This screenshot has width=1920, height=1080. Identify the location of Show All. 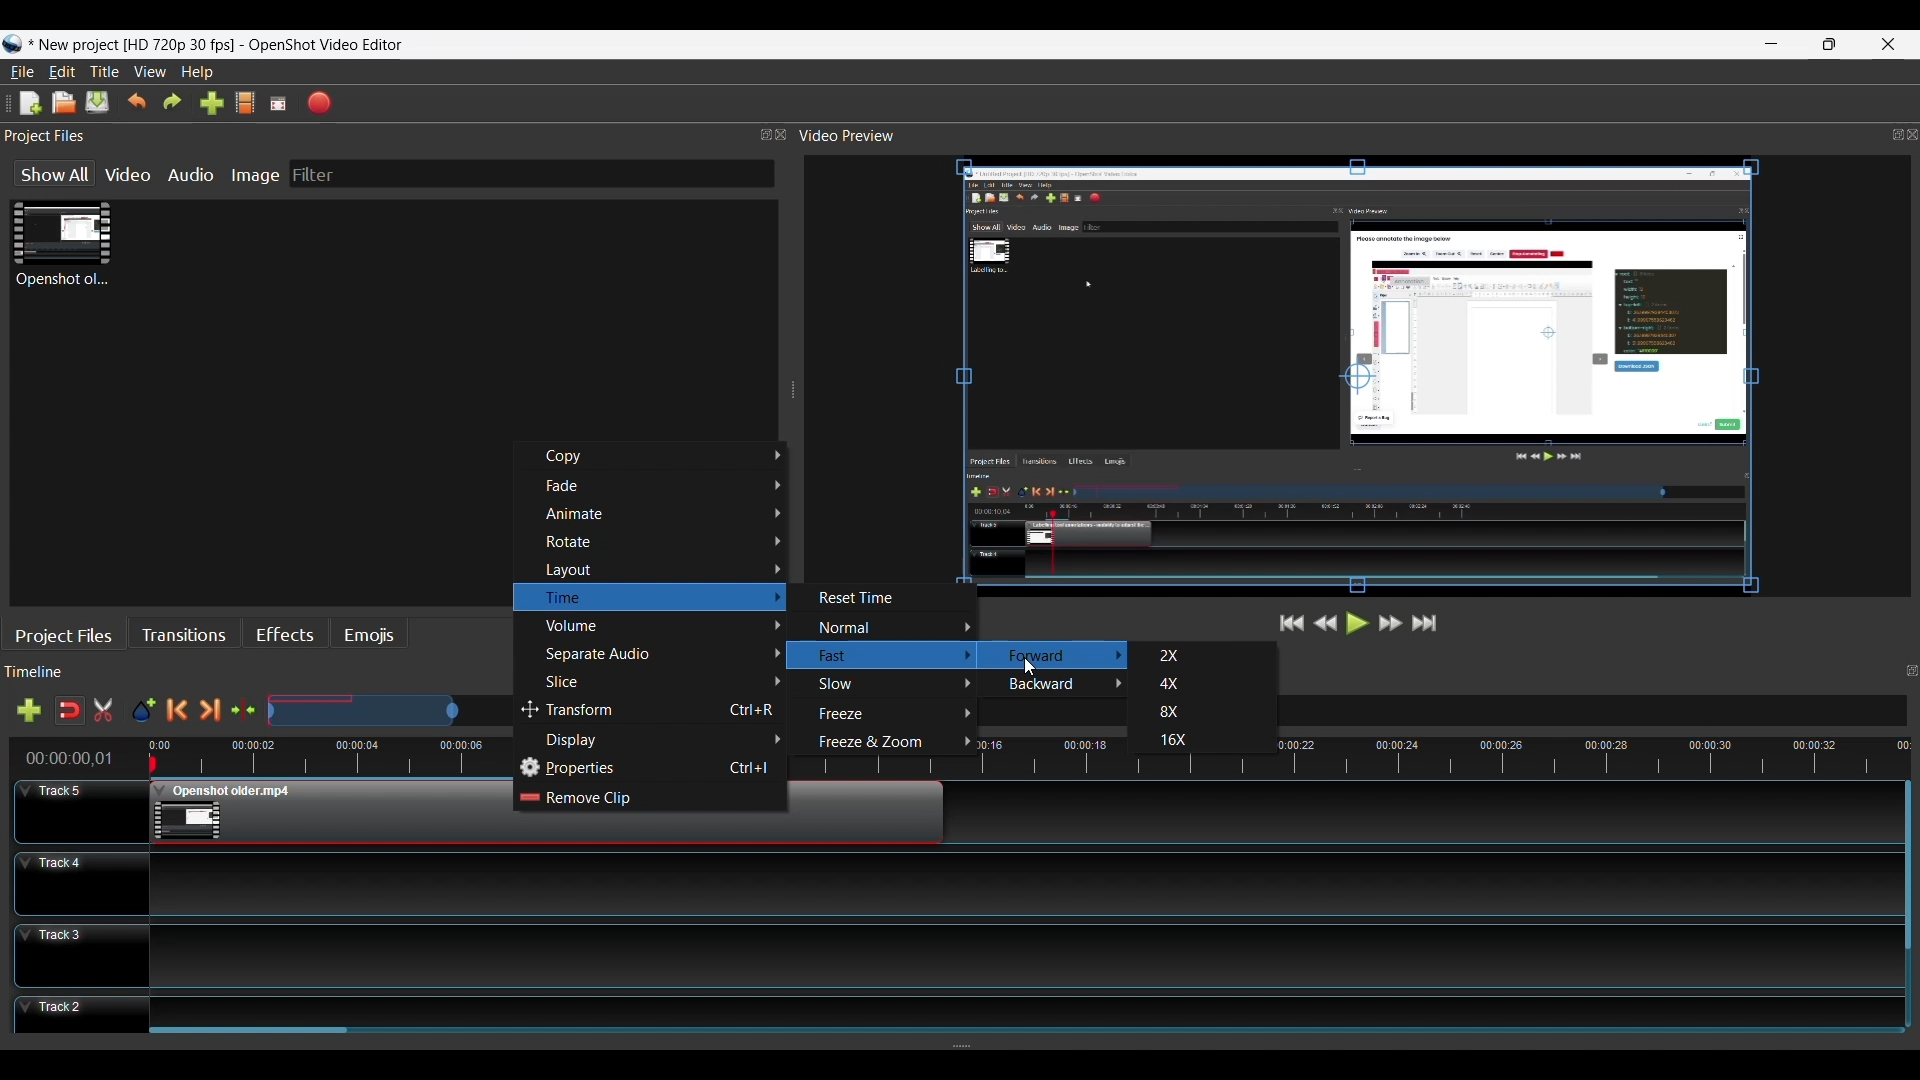
(52, 174).